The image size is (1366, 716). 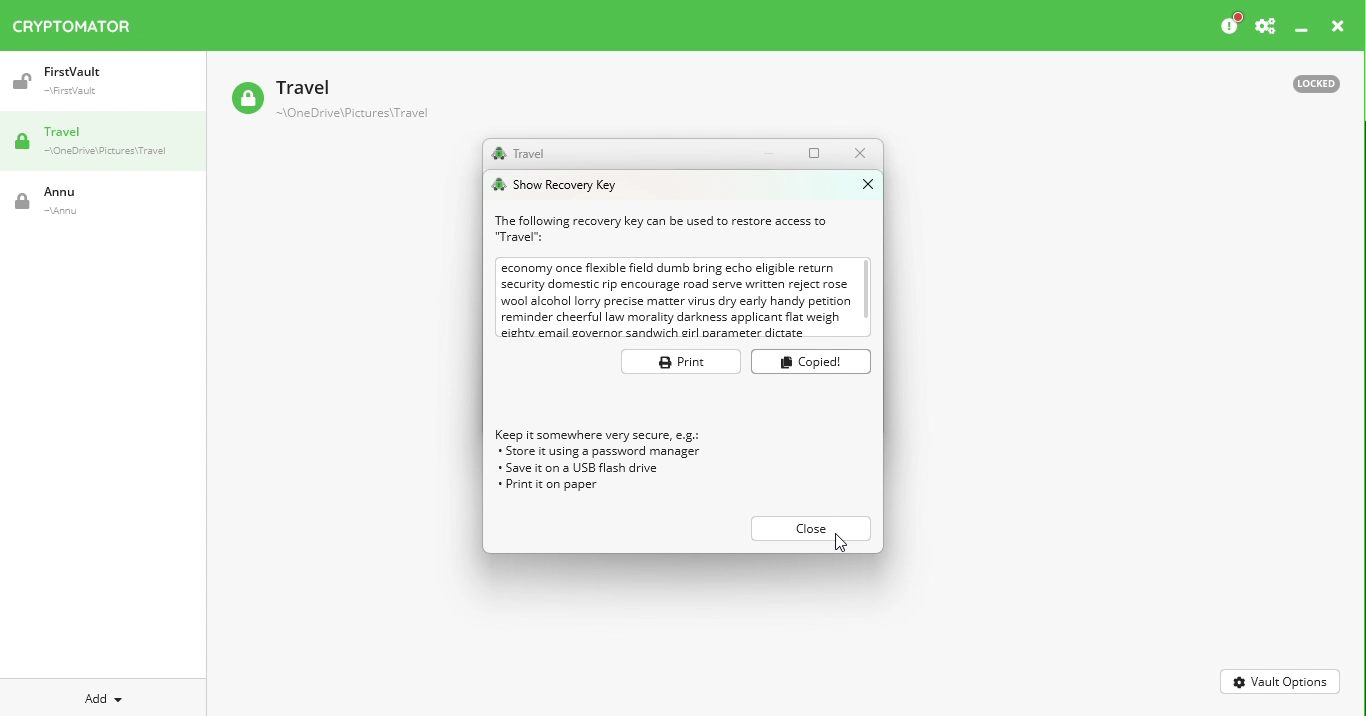 I want to click on Cursor, so click(x=842, y=545).